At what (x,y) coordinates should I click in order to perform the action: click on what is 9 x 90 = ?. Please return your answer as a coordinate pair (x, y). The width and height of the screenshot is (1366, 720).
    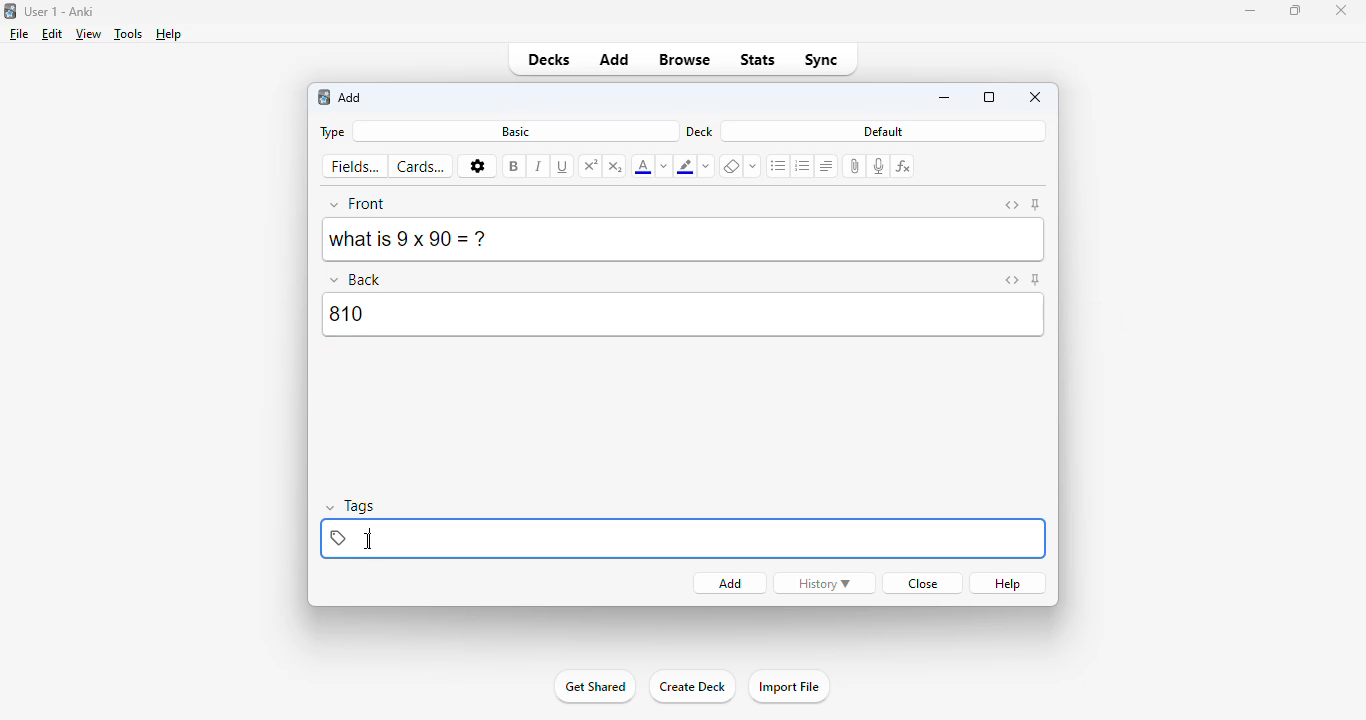
    Looking at the image, I should click on (412, 239).